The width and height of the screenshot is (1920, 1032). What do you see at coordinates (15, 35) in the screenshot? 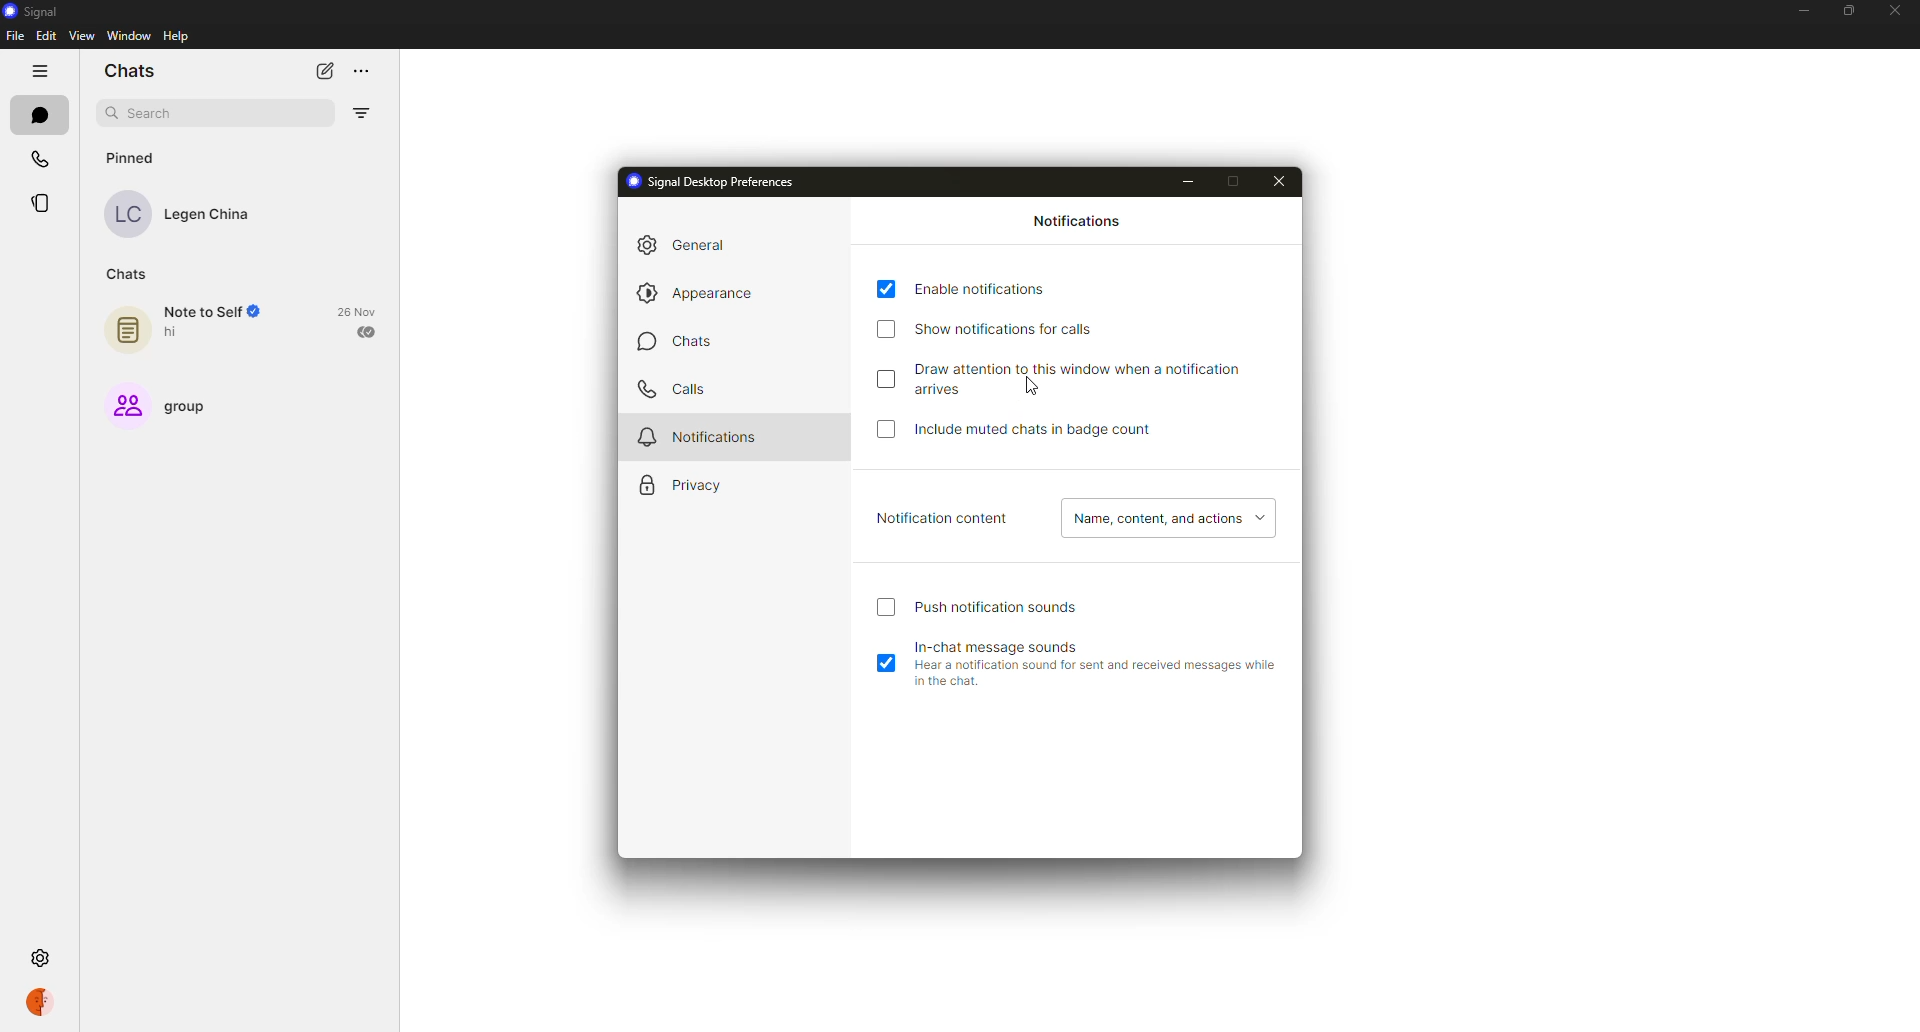
I see `file` at bounding box center [15, 35].